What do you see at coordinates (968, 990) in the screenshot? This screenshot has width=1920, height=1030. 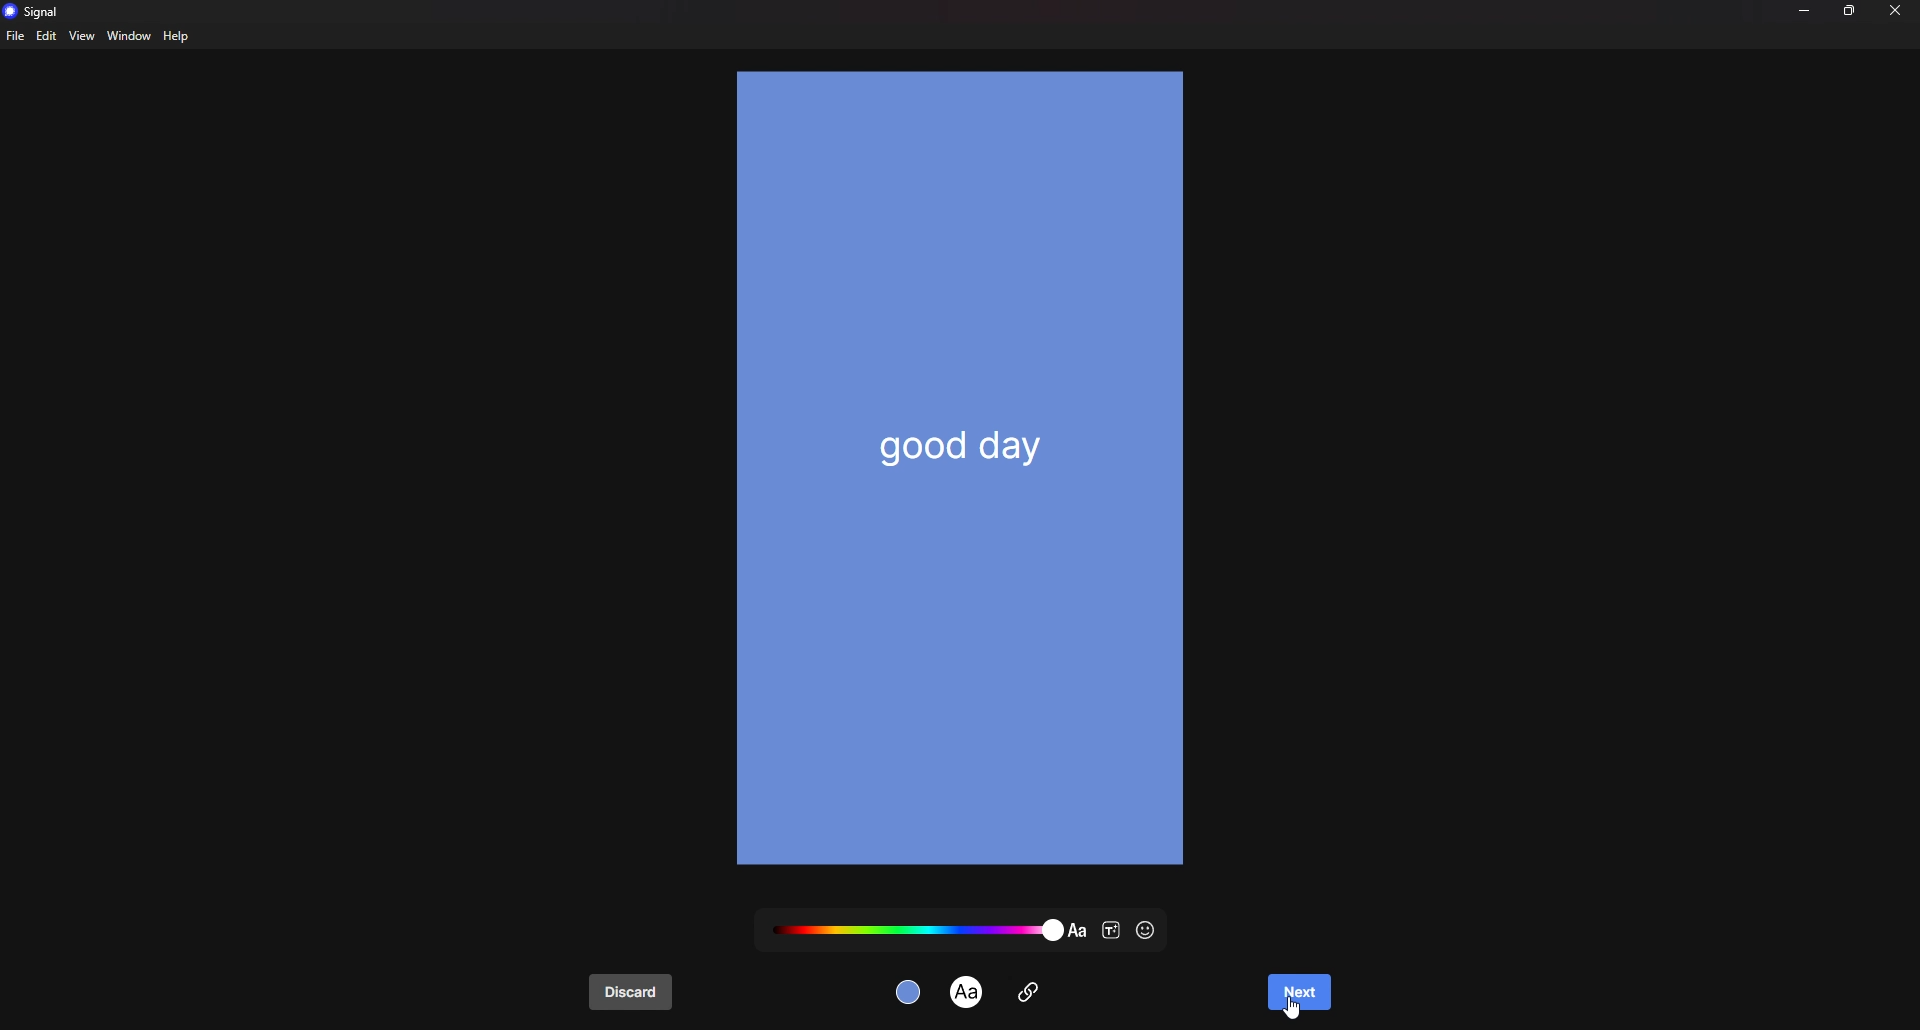 I see `text` at bounding box center [968, 990].